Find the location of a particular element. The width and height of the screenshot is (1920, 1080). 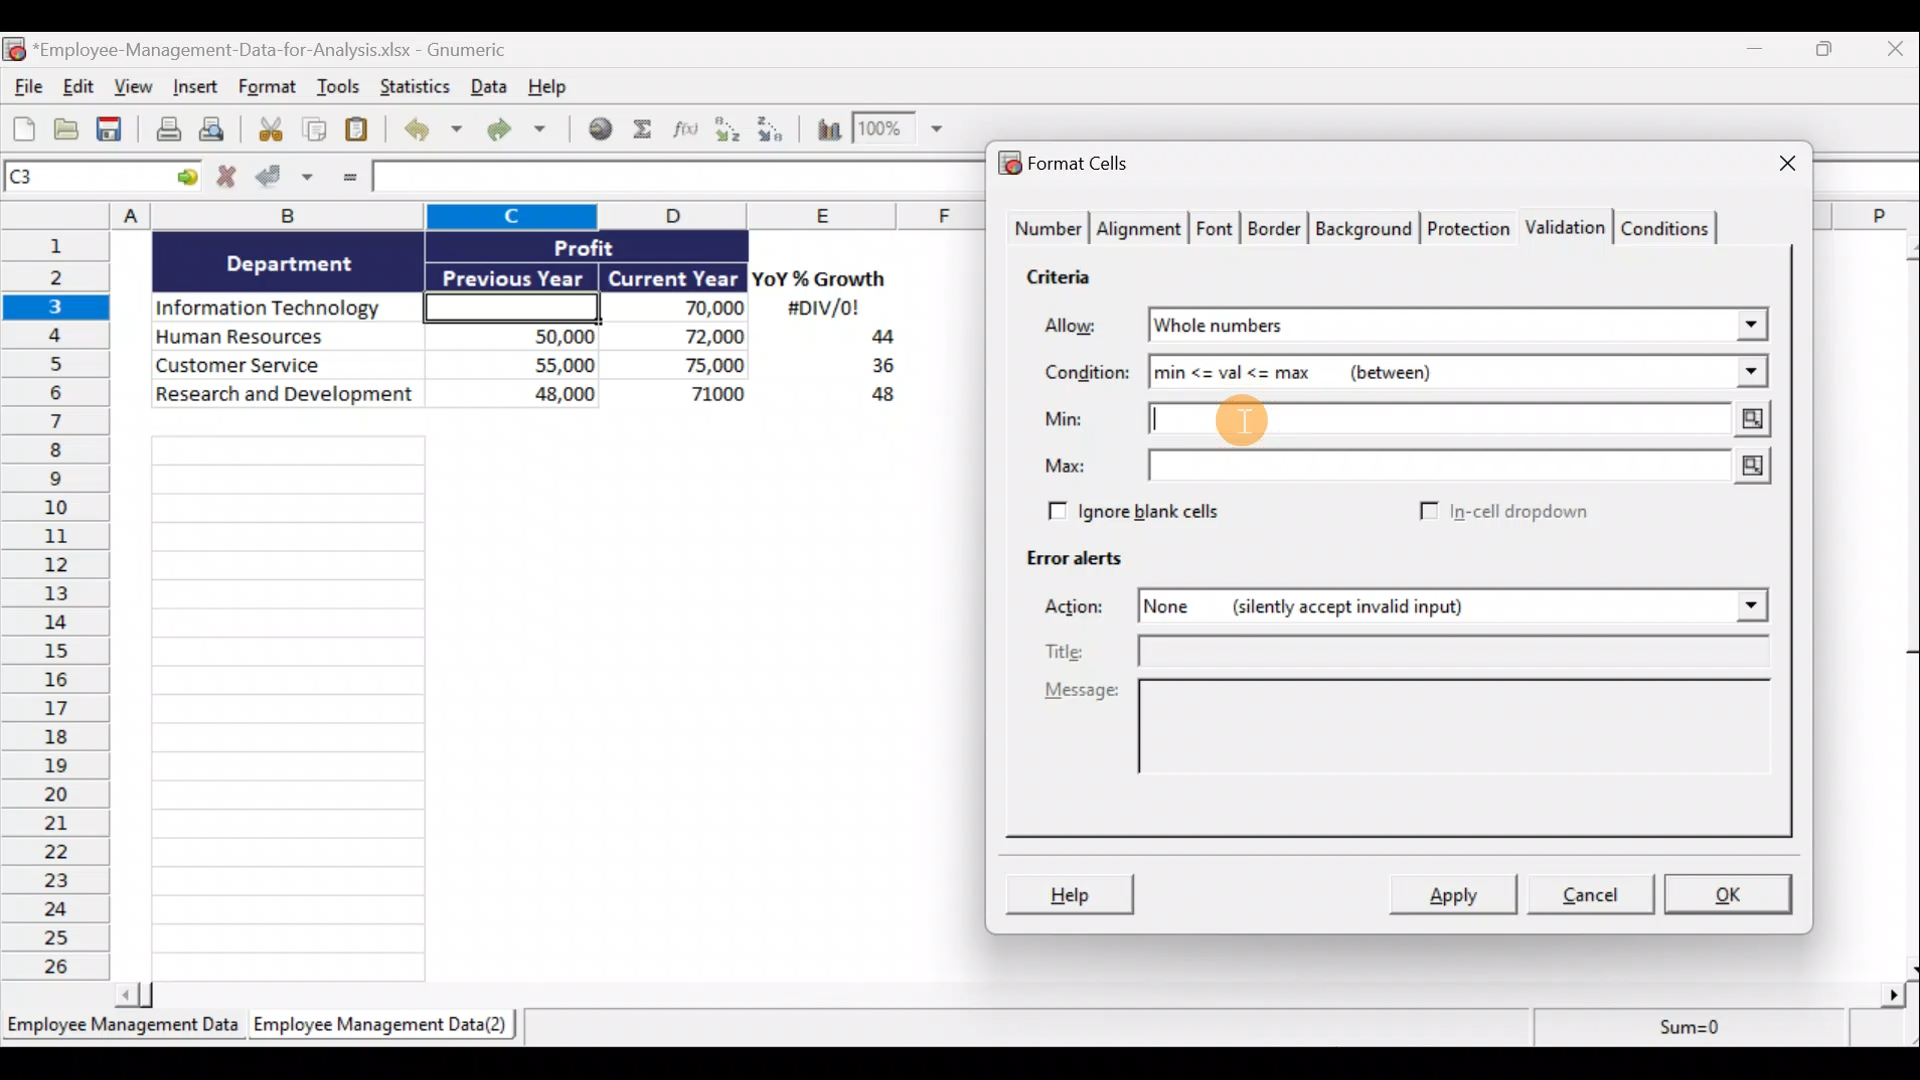

Department is located at coordinates (290, 262).